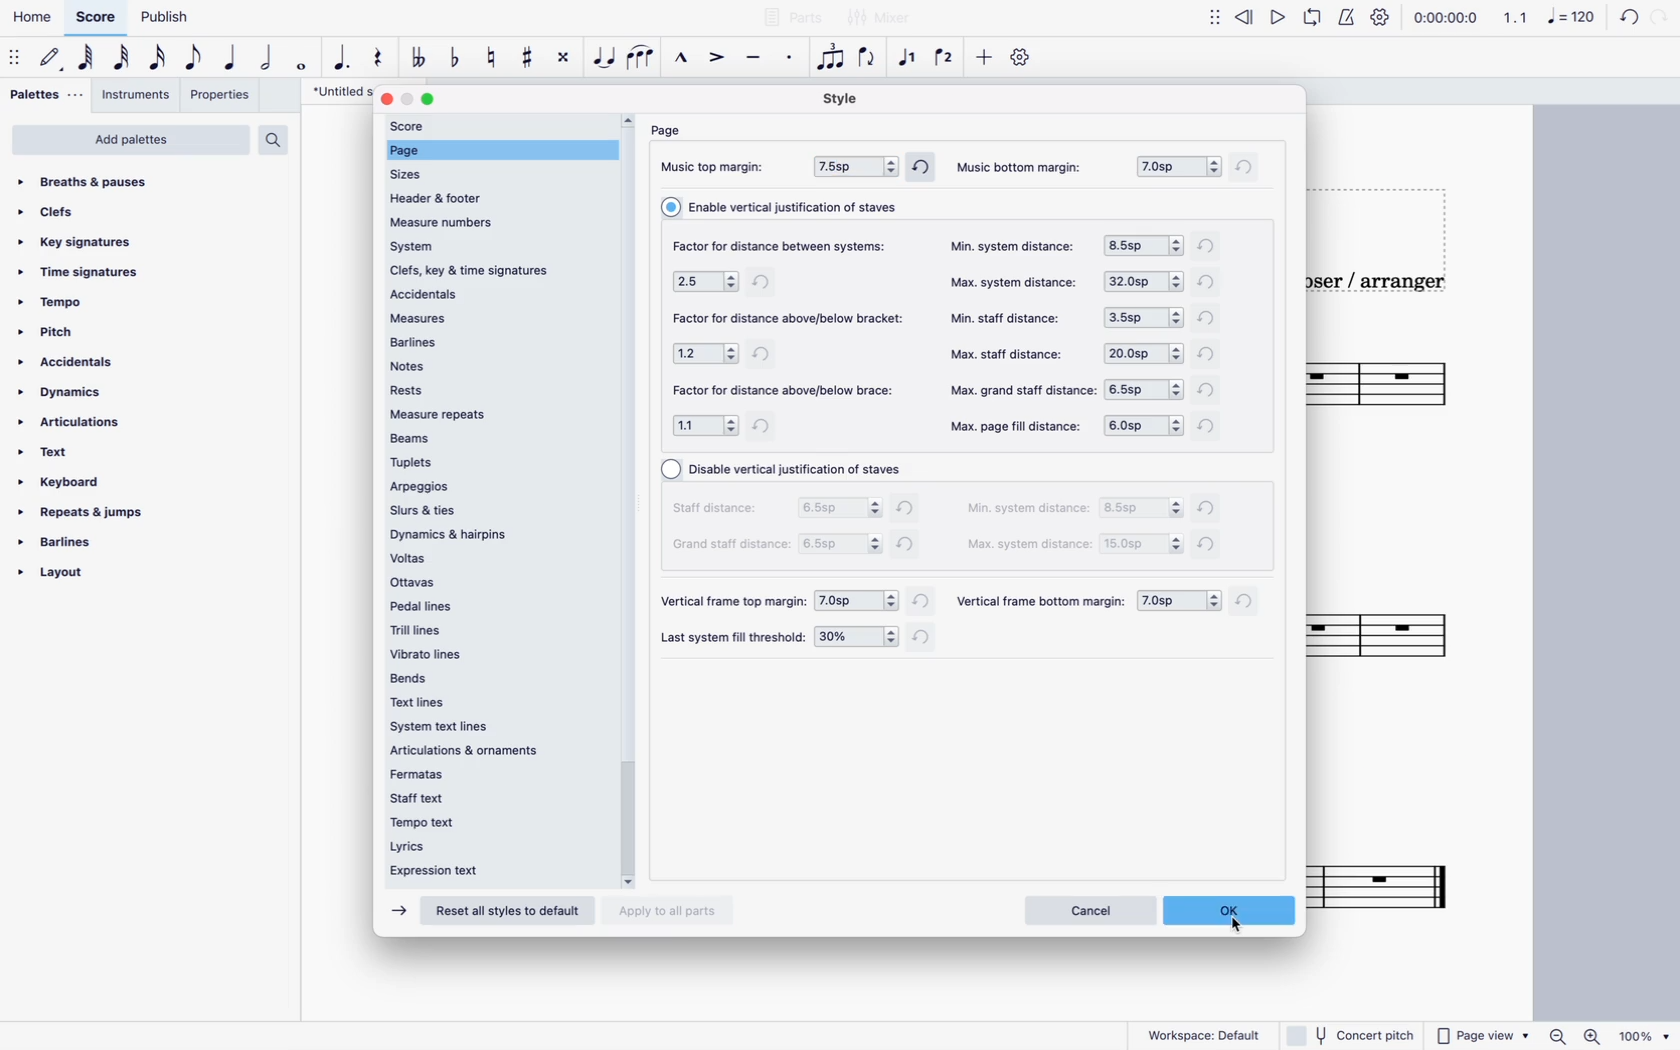 The width and height of the screenshot is (1680, 1050). Describe the element at coordinates (85, 60) in the screenshot. I see `64th note` at that location.